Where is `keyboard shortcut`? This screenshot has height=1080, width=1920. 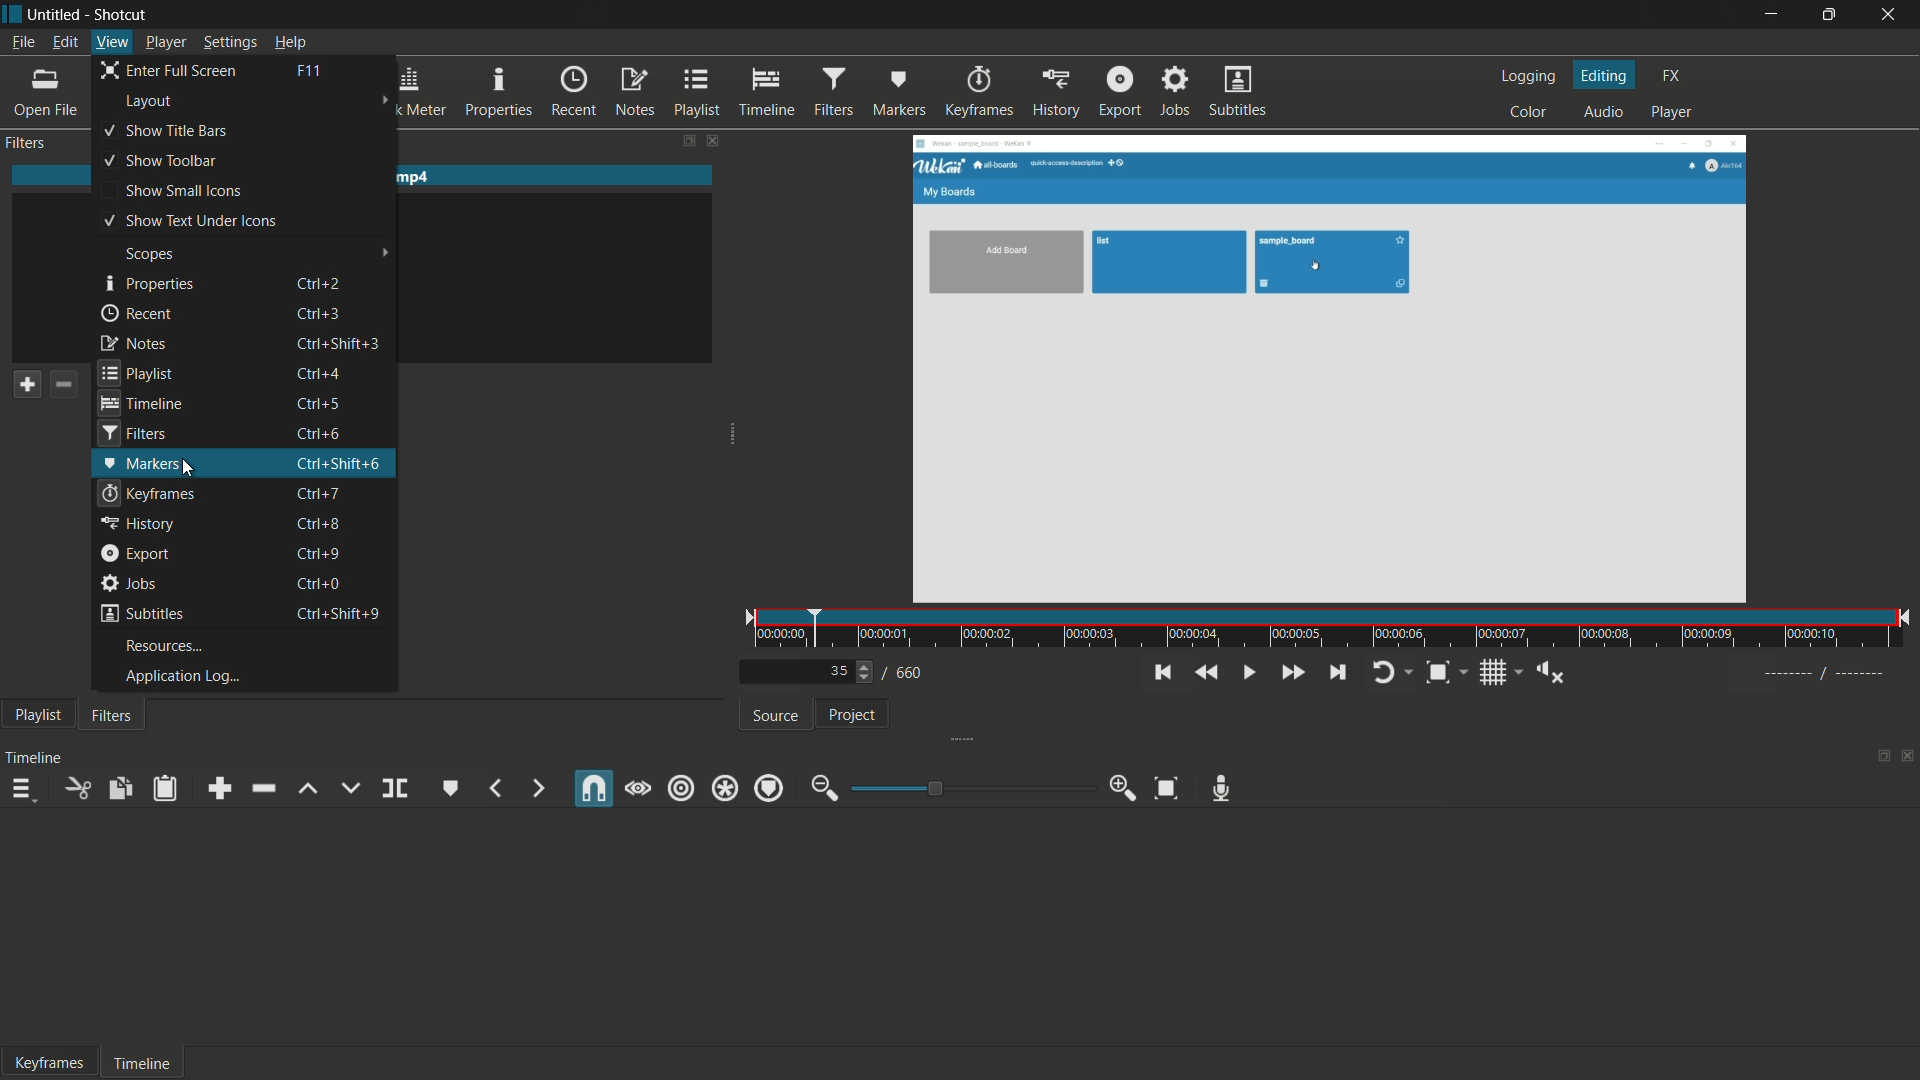
keyboard shortcut is located at coordinates (321, 551).